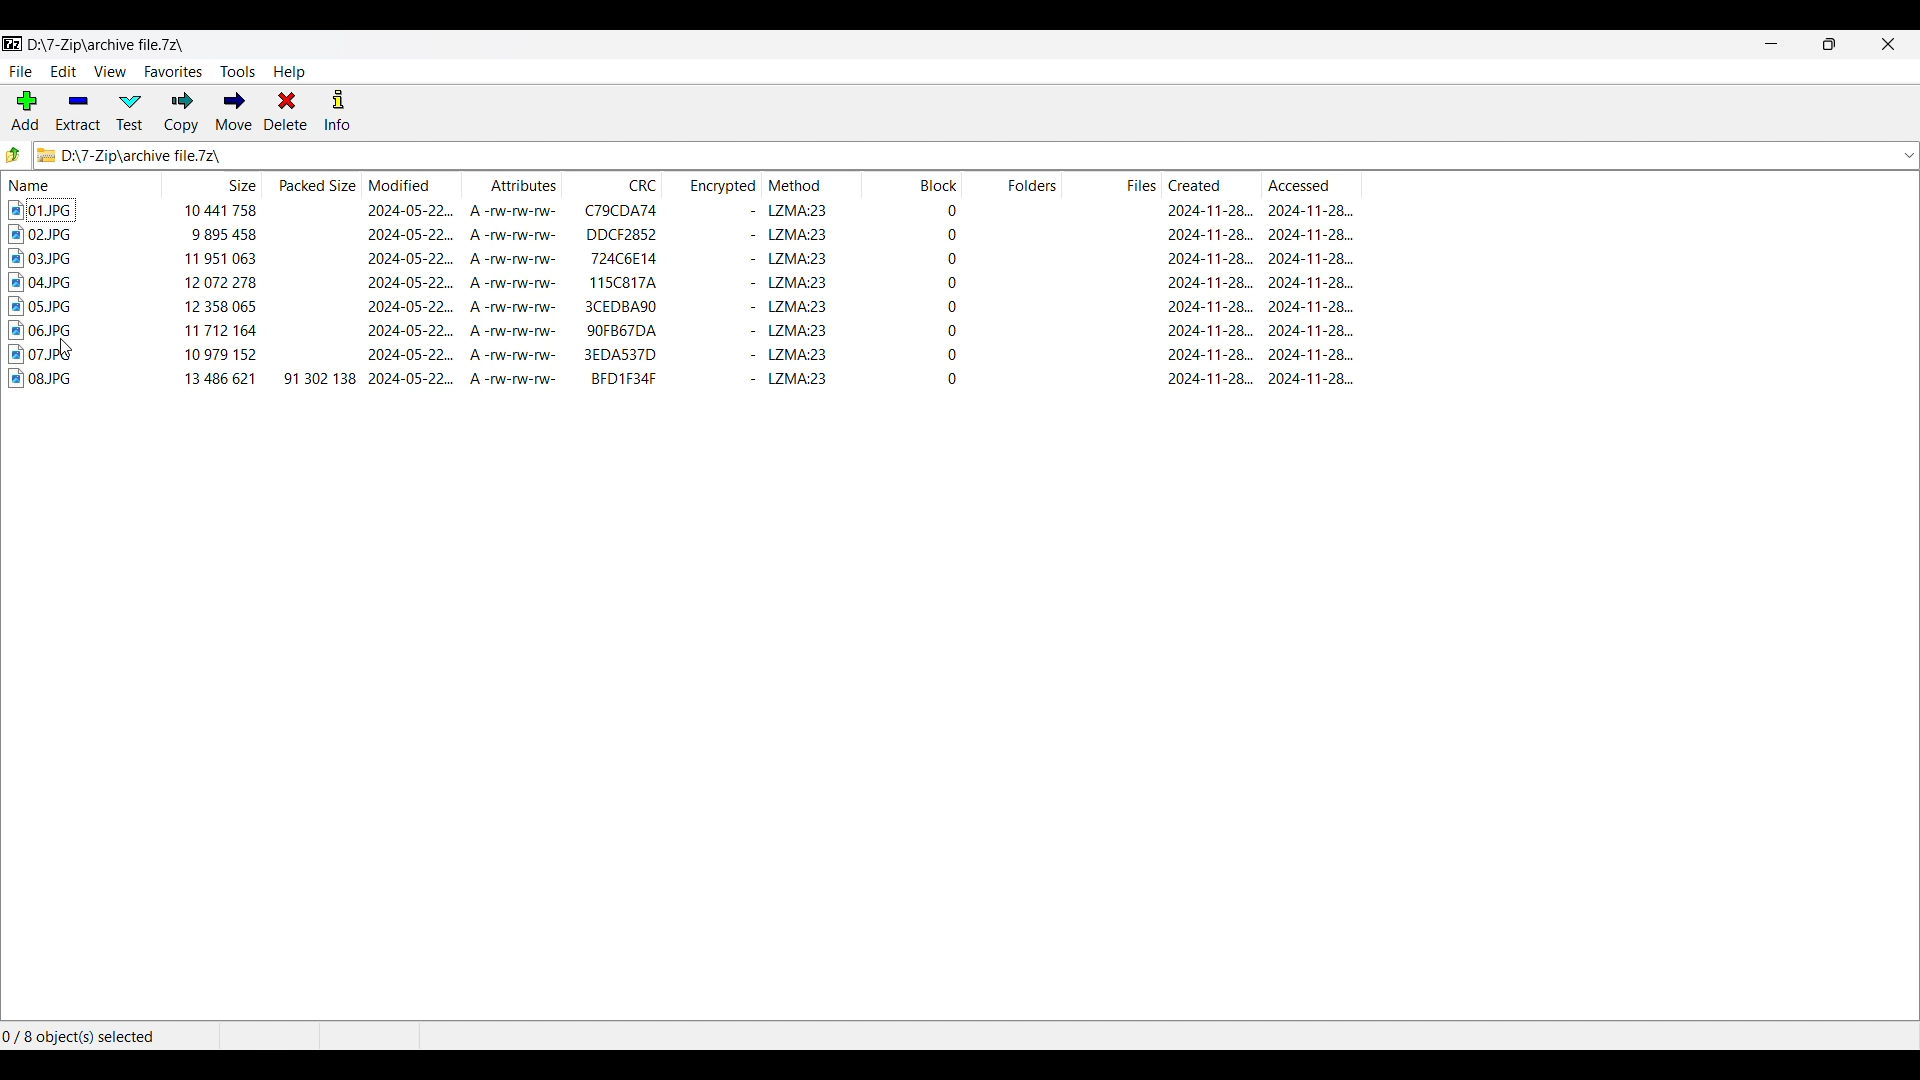 The image size is (1920, 1080). What do you see at coordinates (173, 72) in the screenshot?
I see `Favorites menu` at bounding box center [173, 72].